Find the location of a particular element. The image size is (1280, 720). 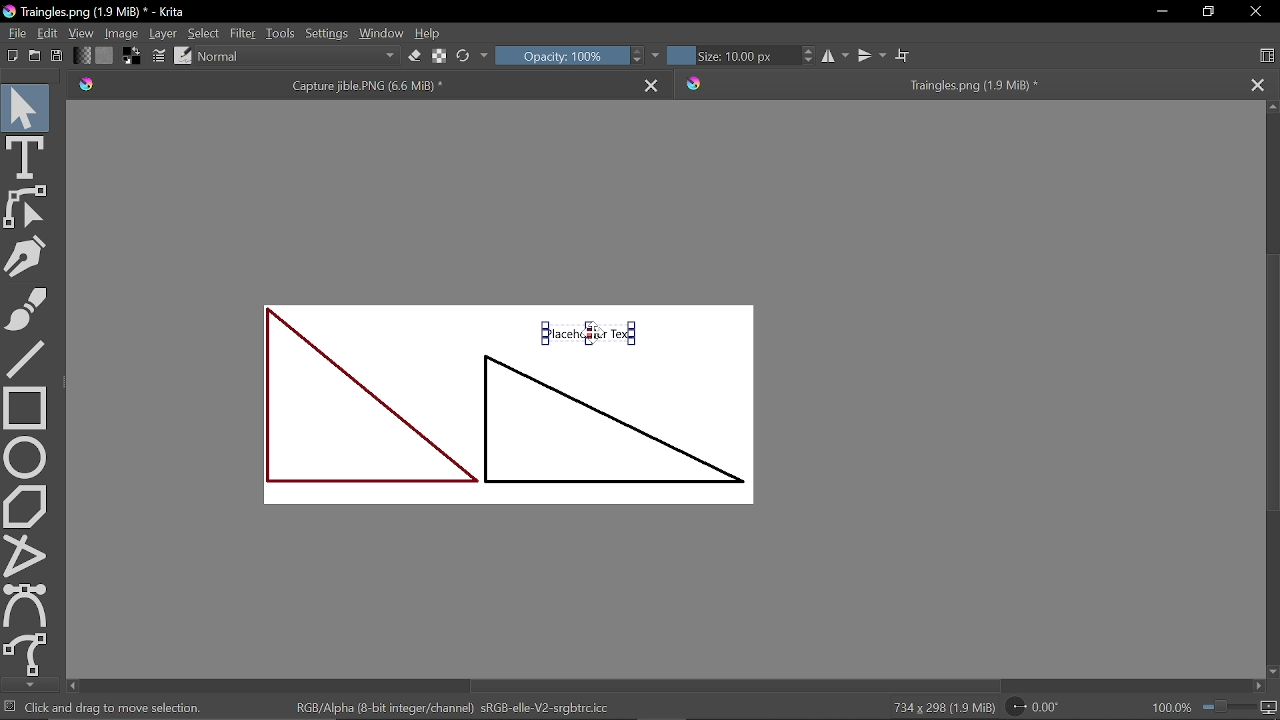

'RGB/Alpha (8-bit integer/channel) sRGB-elle-V2-srgbtrc.icc is located at coordinates (458, 707).